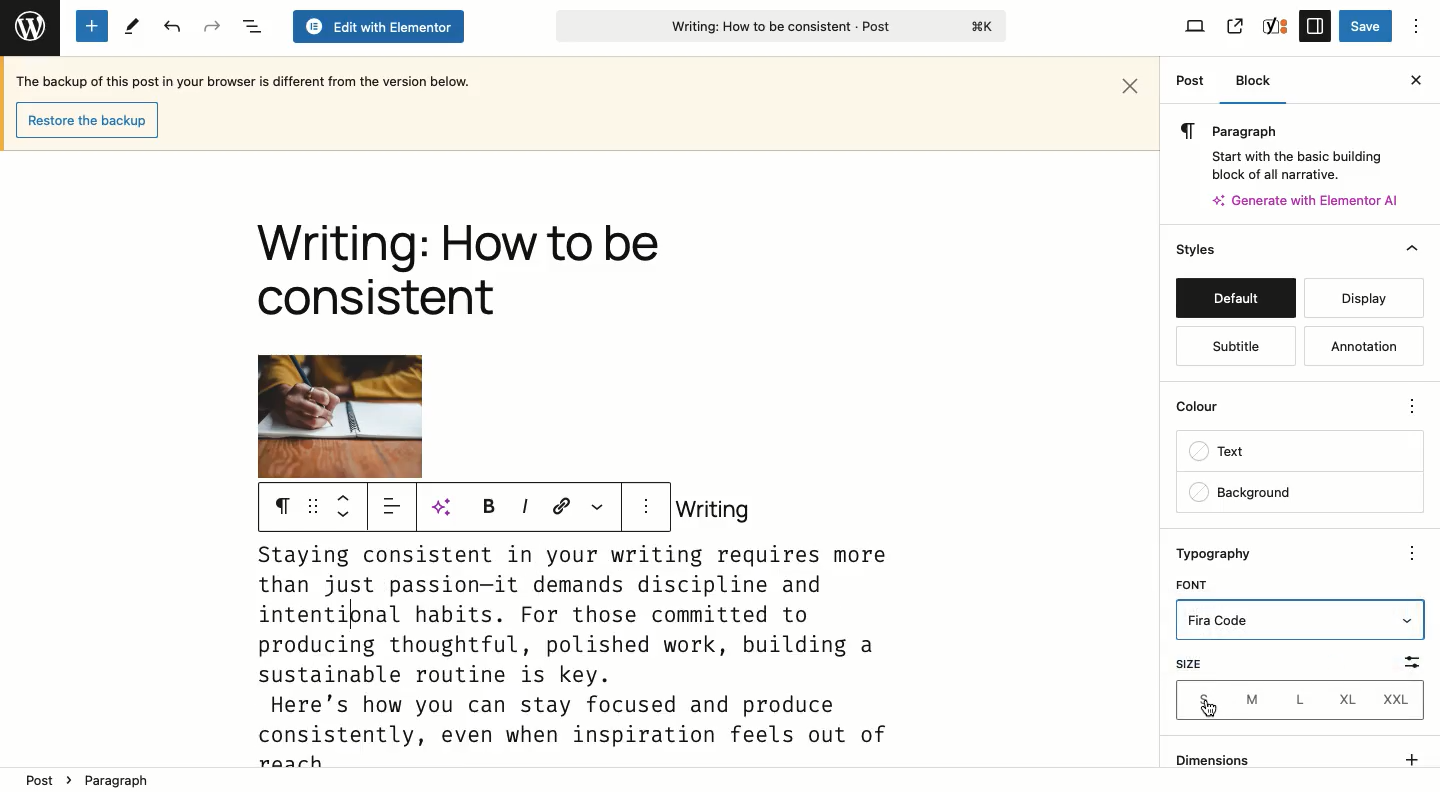 This screenshot has width=1440, height=792. Describe the element at coordinates (779, 29) in the screenshot. I see `Writing: How to be consistent` at that location.